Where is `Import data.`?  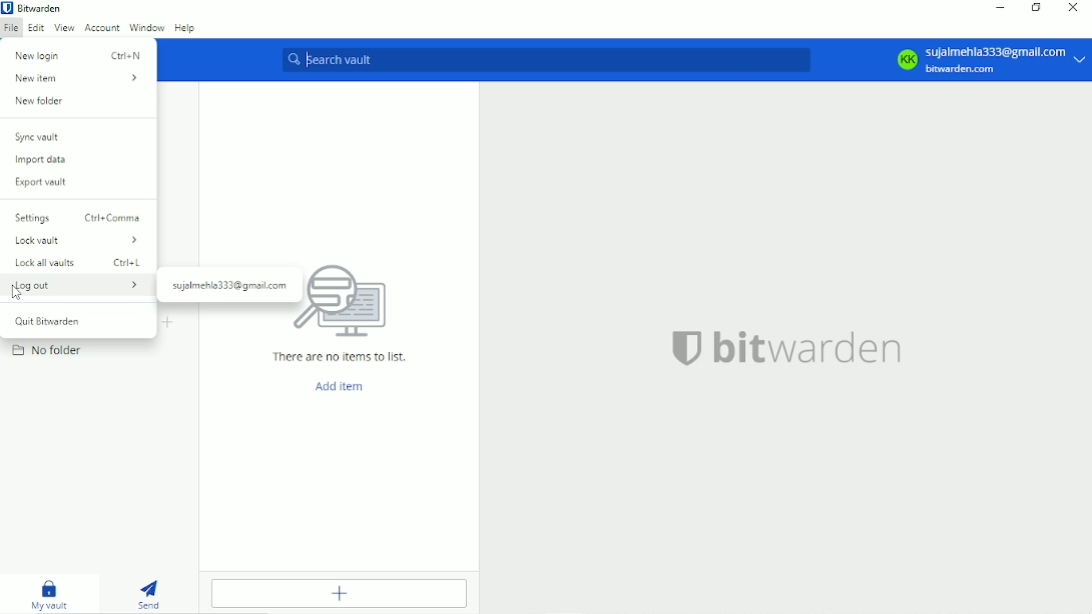 Import data. is located at coordinates (47, 161).